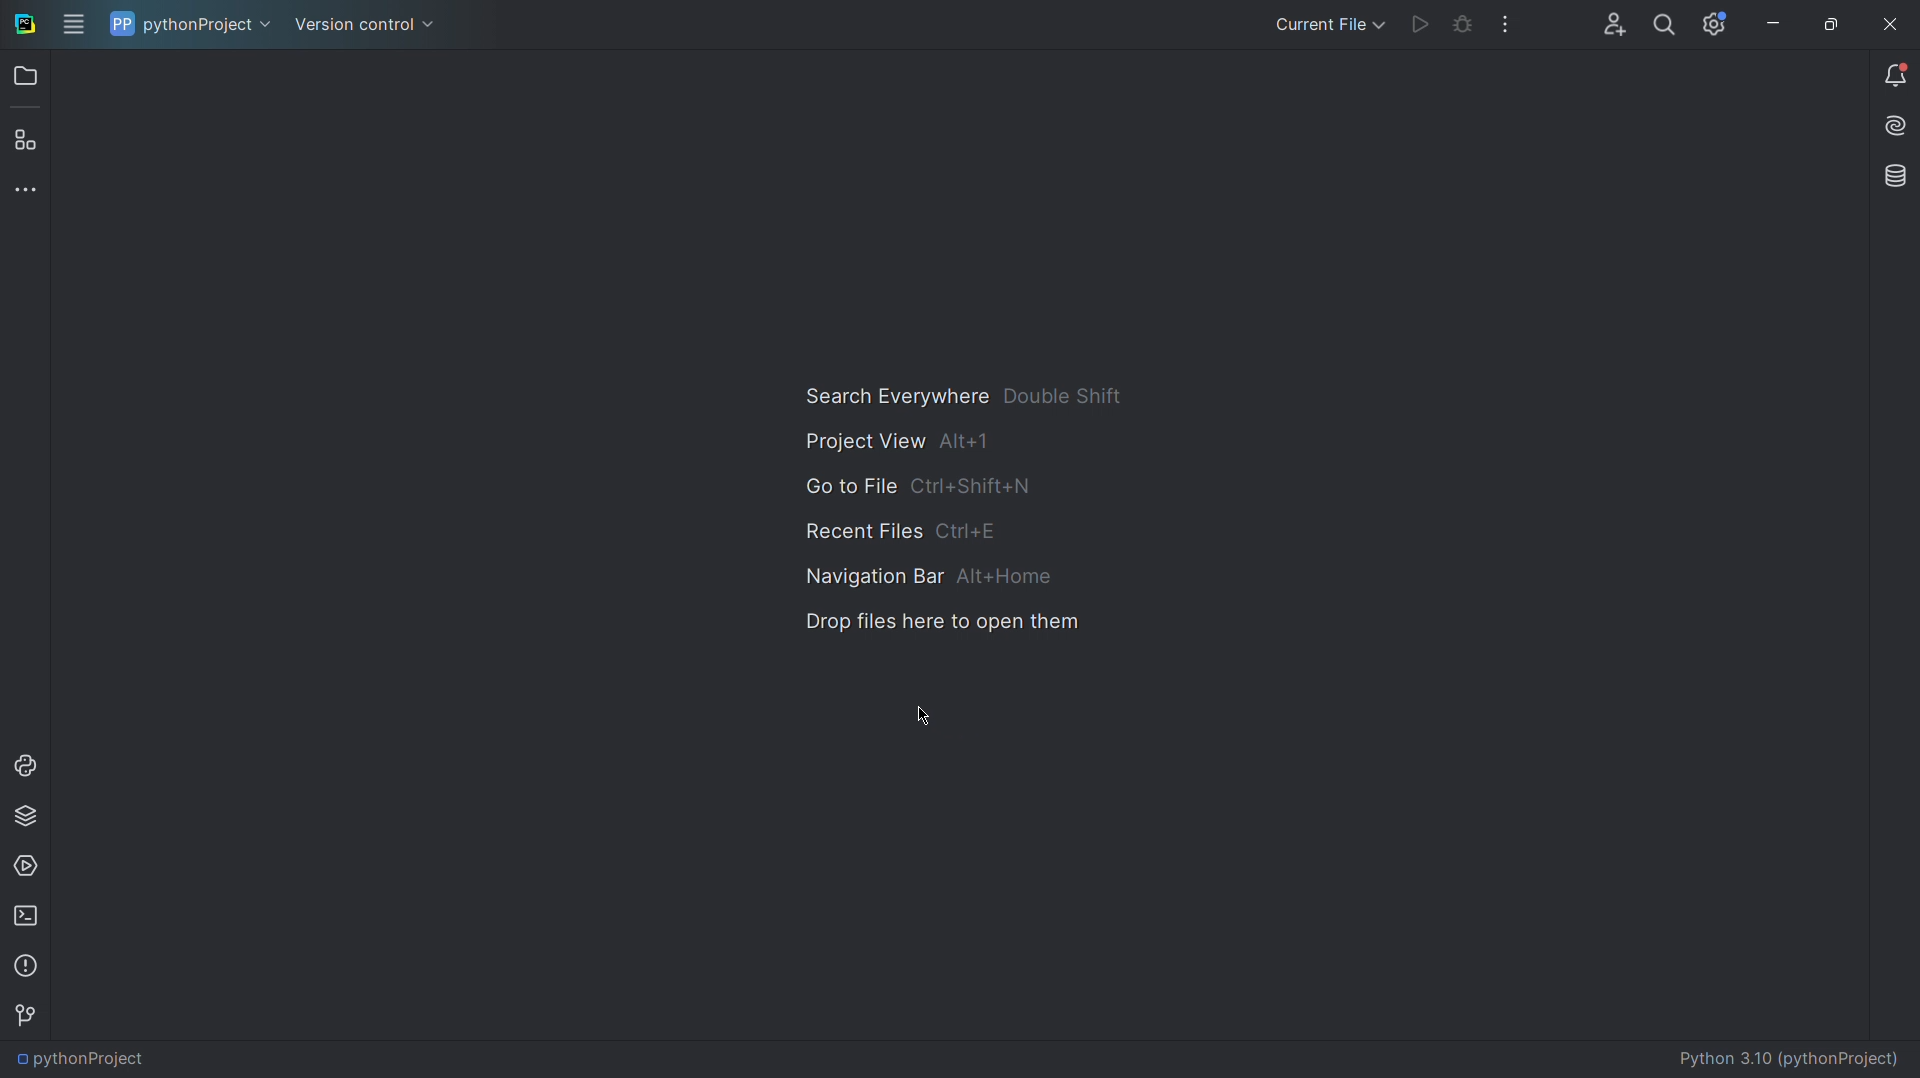 The image size is (1920, 1078). What do you see at coordinates (1507, 25) in the screenshot?
I see `more` at bounding box center [1507, 25].